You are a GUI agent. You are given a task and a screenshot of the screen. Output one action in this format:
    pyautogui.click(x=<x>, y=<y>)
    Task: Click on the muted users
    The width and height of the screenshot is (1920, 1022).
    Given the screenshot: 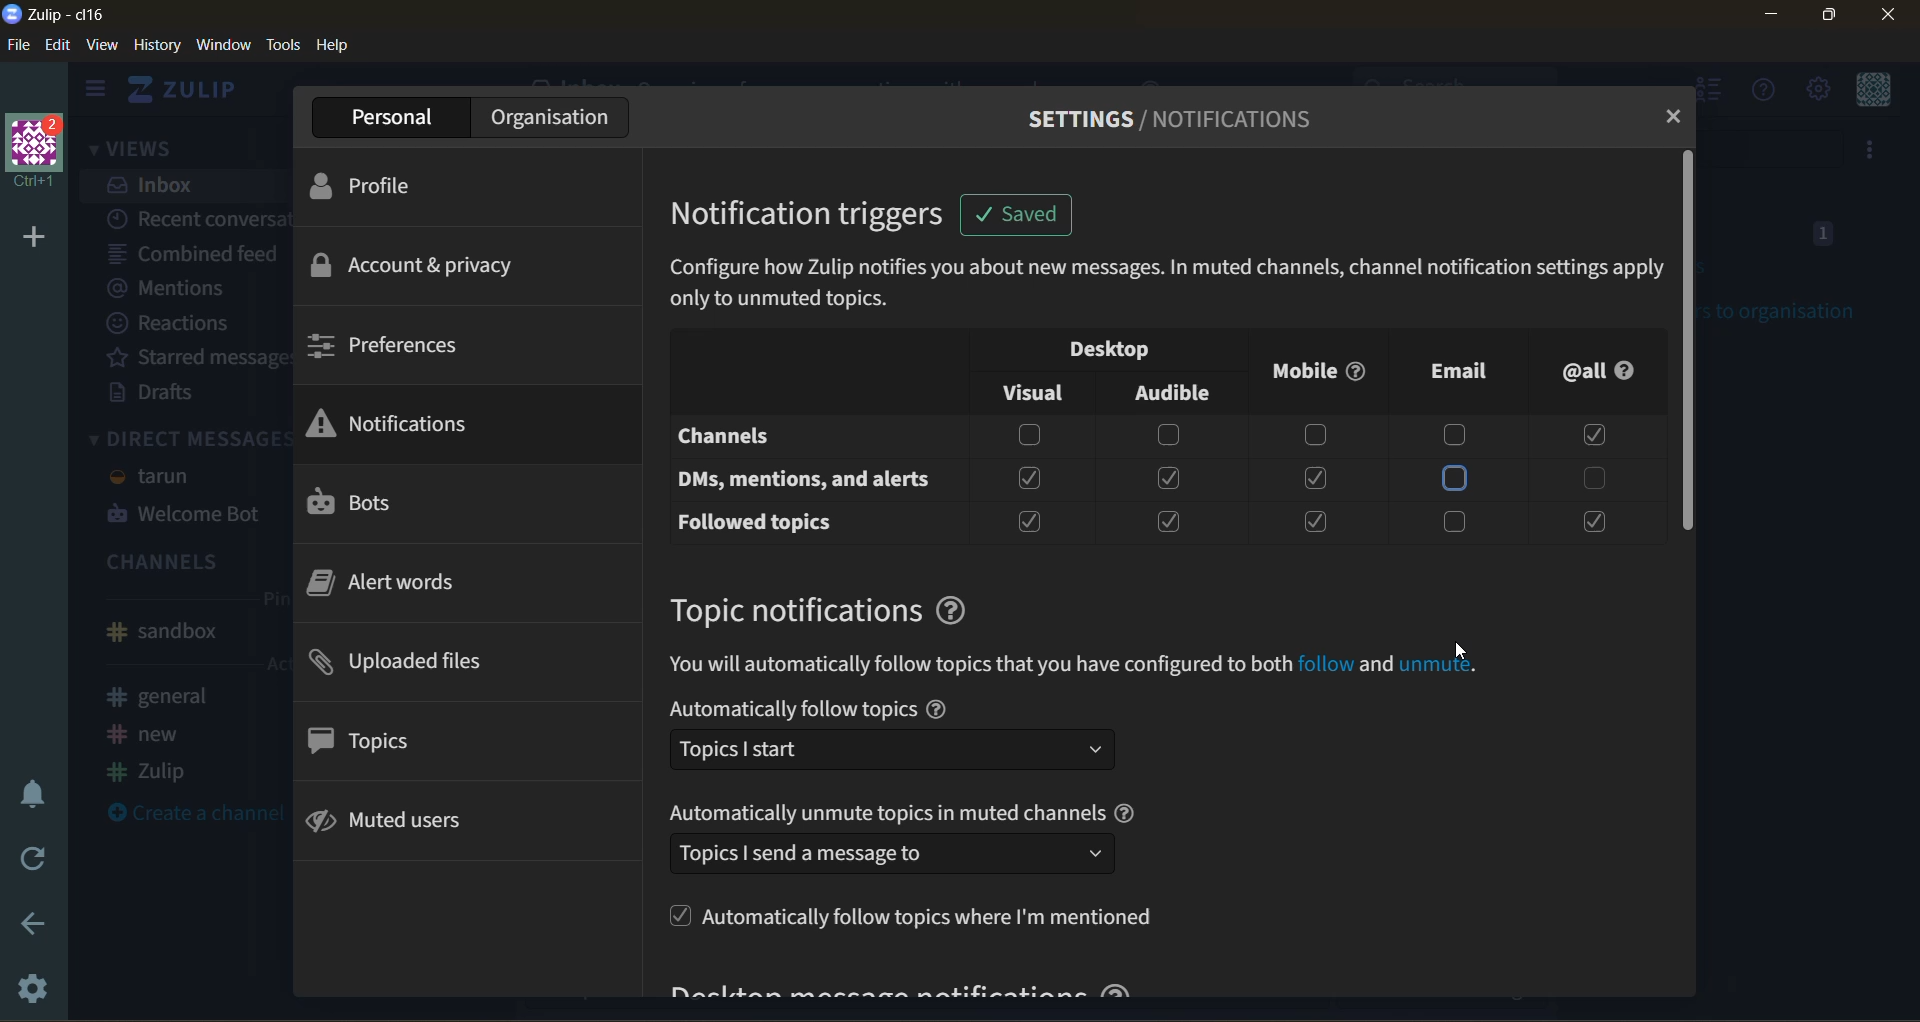 What is the action you would take?
    pyautogui.click(x=406, y=824)
    